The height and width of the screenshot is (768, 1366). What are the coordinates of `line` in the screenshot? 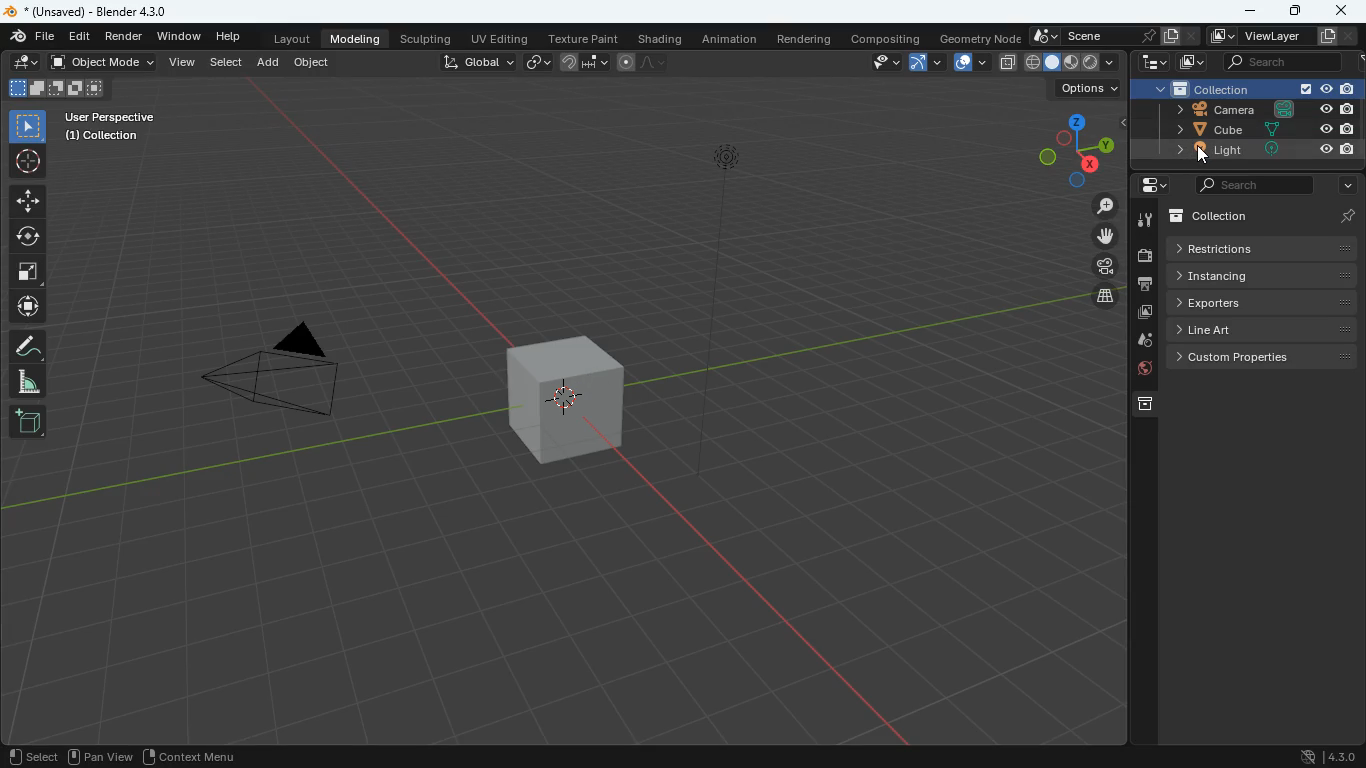 It's located at (645, 61).